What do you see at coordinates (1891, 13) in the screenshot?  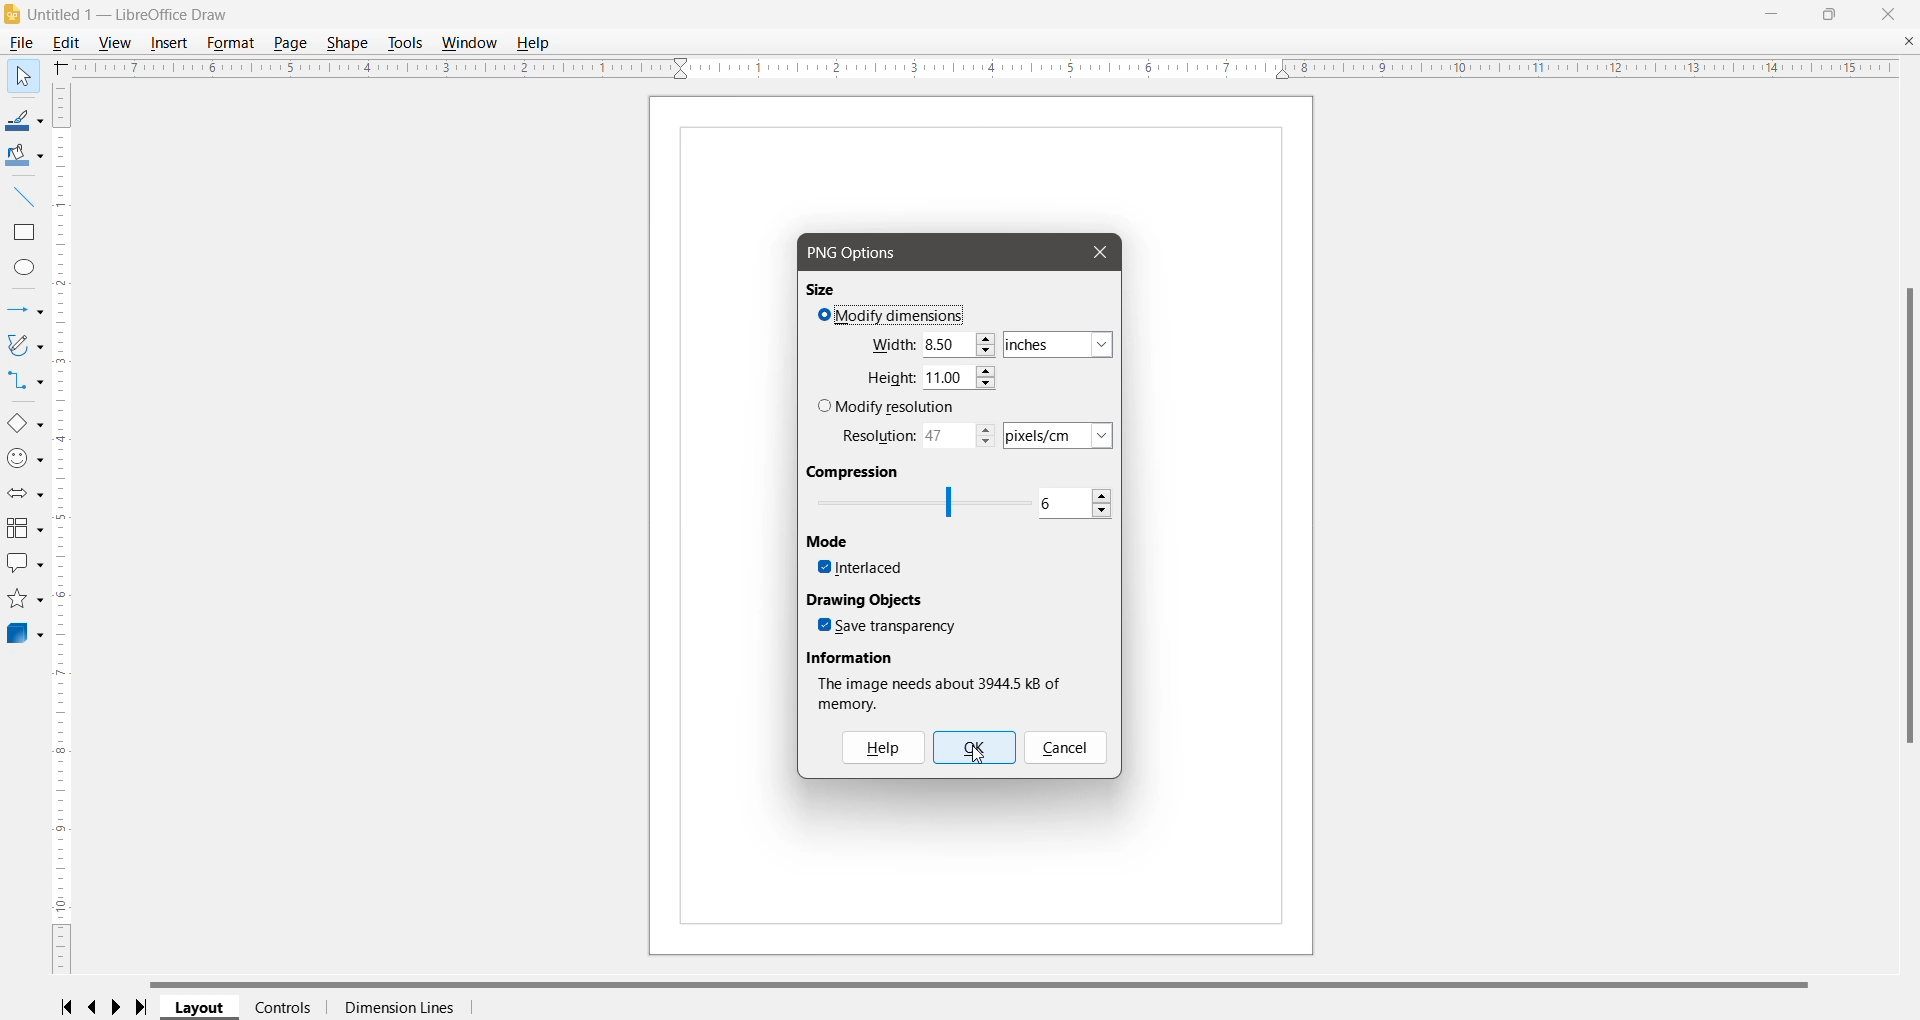 I see `Close` at bounding box center [1891, 13].